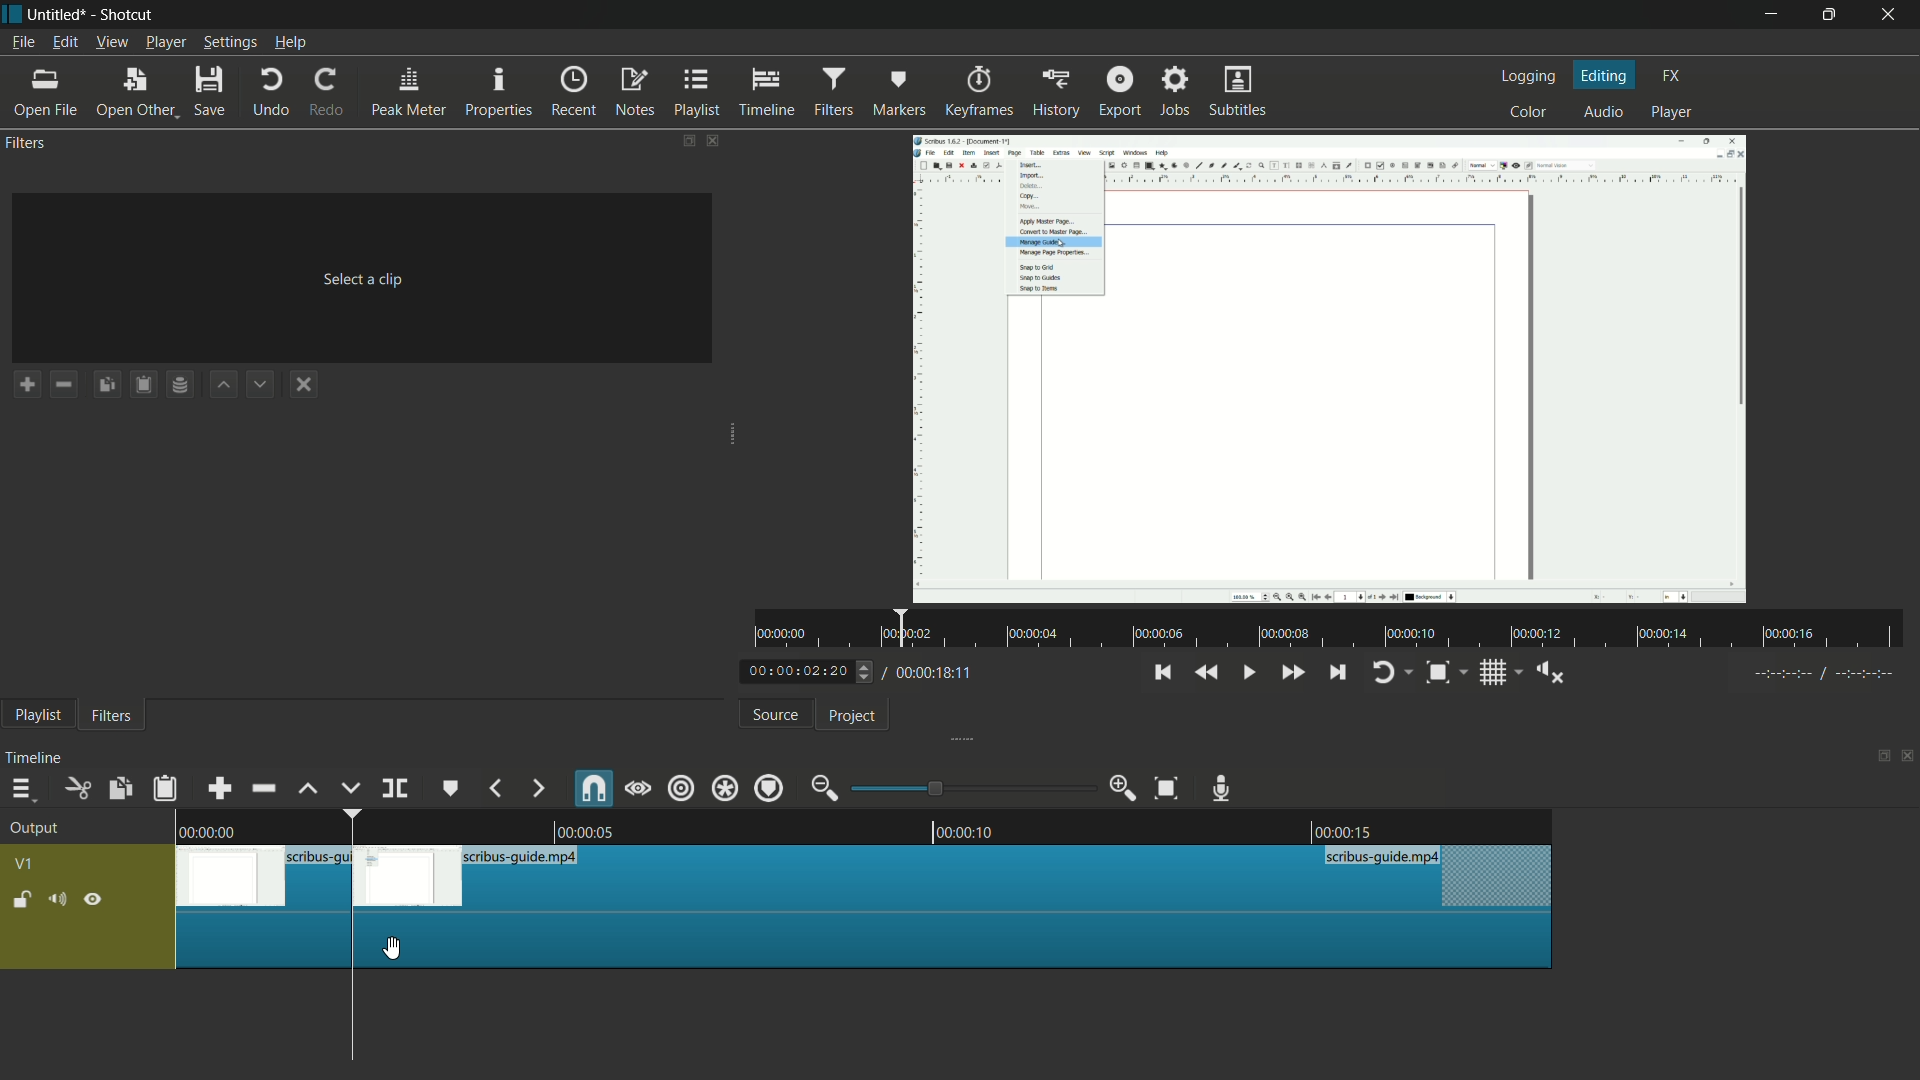 This screenshot has width=1920, height=1080. I want to click on audio, so click(1603, 113).